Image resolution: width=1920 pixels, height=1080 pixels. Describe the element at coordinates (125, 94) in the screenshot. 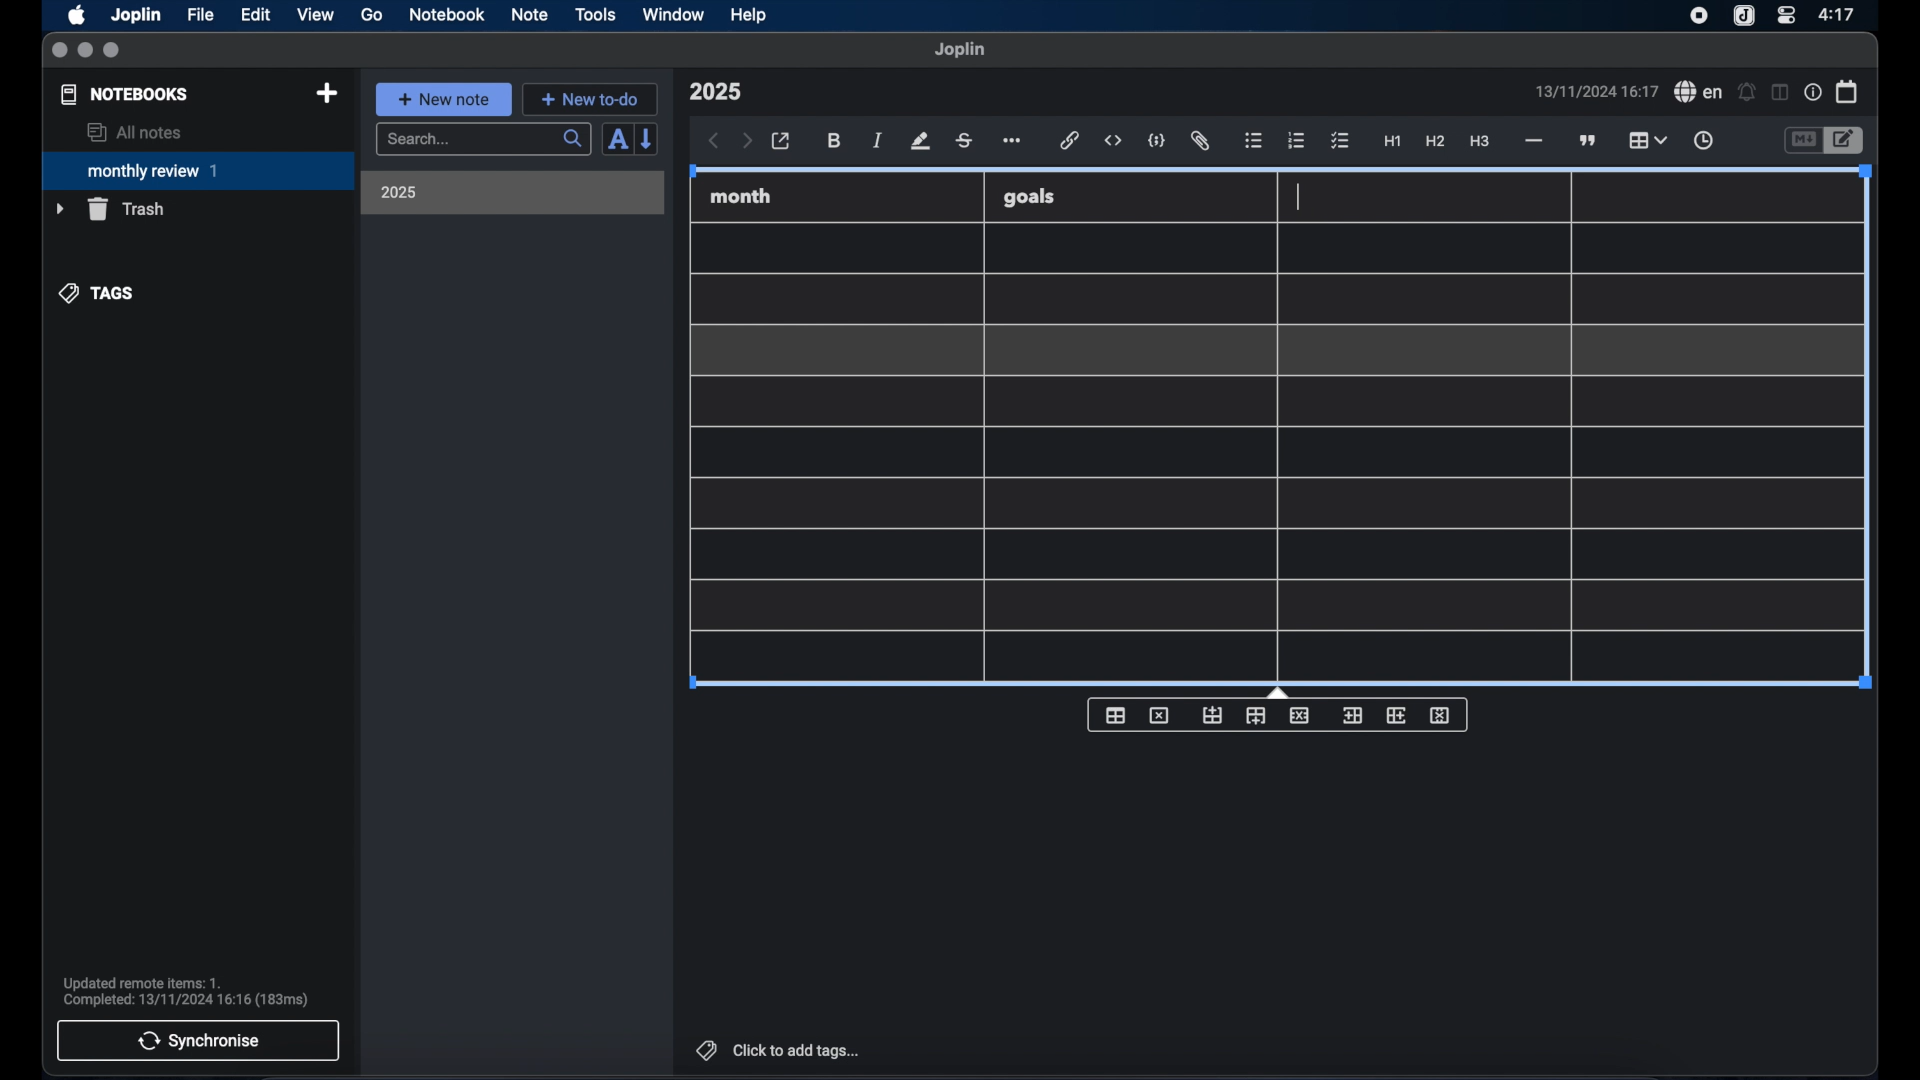

I see `notebooks` at that location.